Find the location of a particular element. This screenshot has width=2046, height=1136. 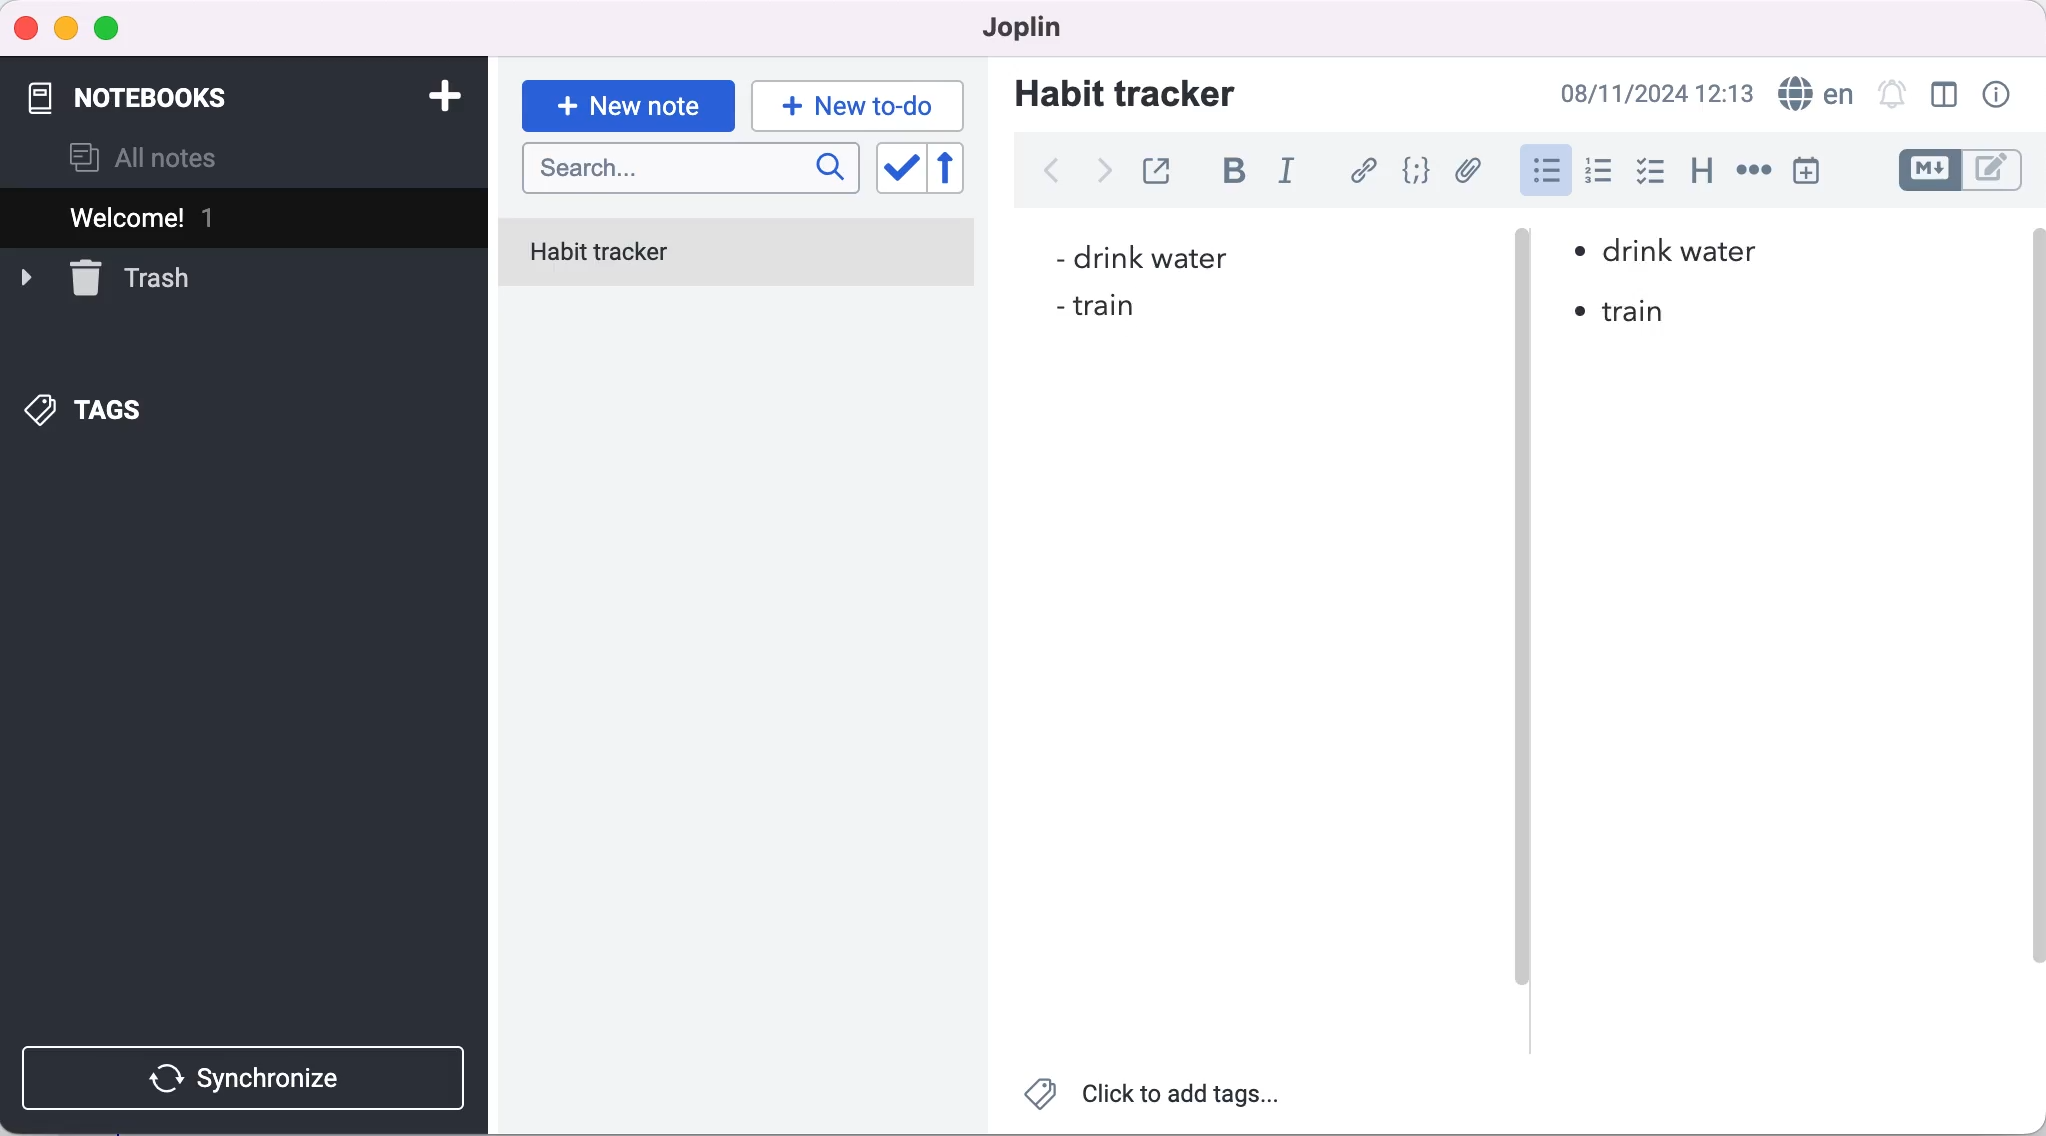

click to add tags is located at coordinates (1155, 1099).